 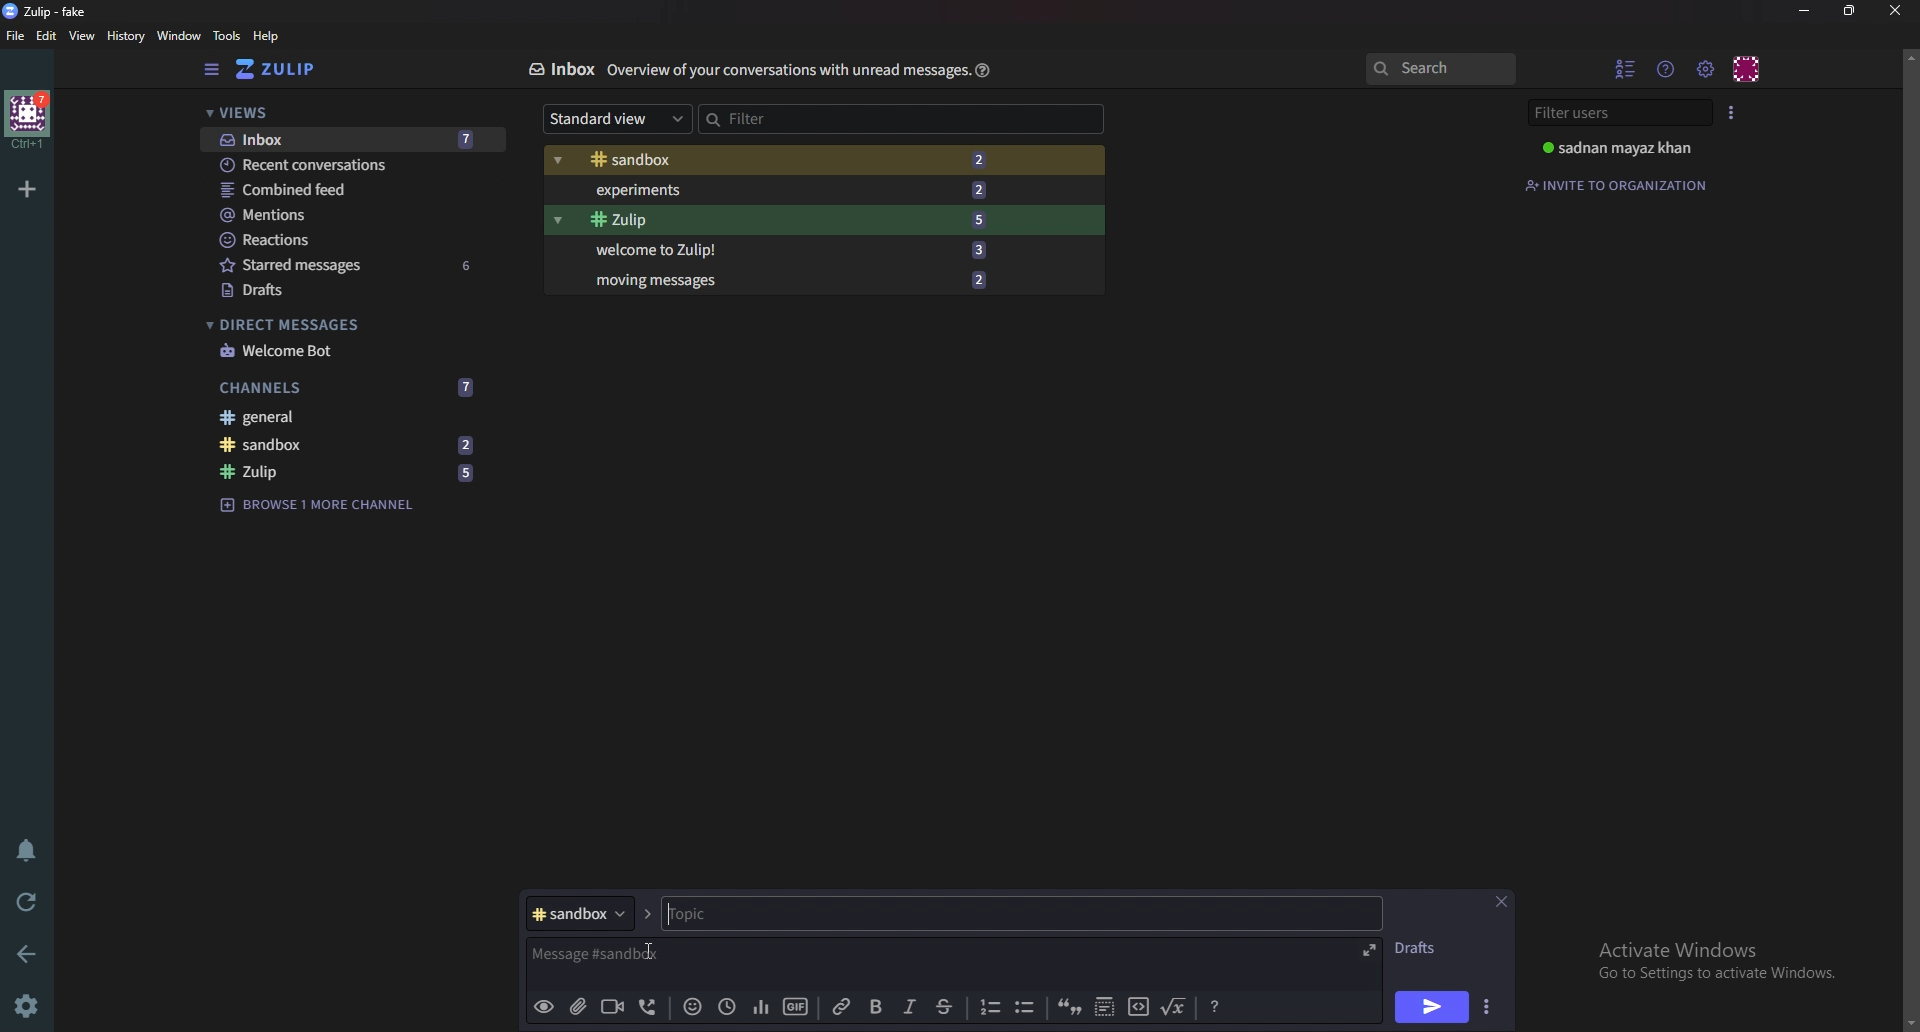 What do you see at coordinates (1748, 69) in the screenshot?
I see `personal menu` at bounding box center [1748, 69].